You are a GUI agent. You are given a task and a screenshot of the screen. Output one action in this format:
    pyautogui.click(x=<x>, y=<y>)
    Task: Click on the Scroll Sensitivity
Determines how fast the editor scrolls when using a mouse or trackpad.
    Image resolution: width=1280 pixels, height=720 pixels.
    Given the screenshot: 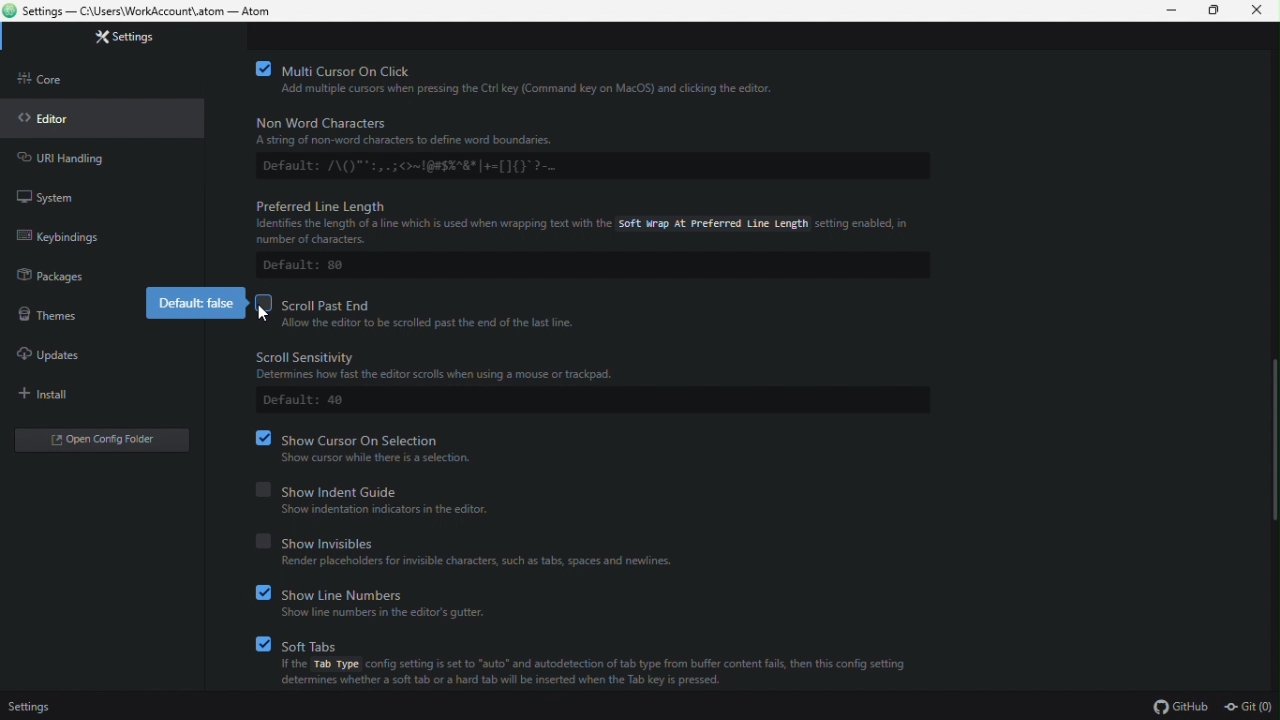 What is the action you would take?
    pyautogui.click(x=476, y=365)
    